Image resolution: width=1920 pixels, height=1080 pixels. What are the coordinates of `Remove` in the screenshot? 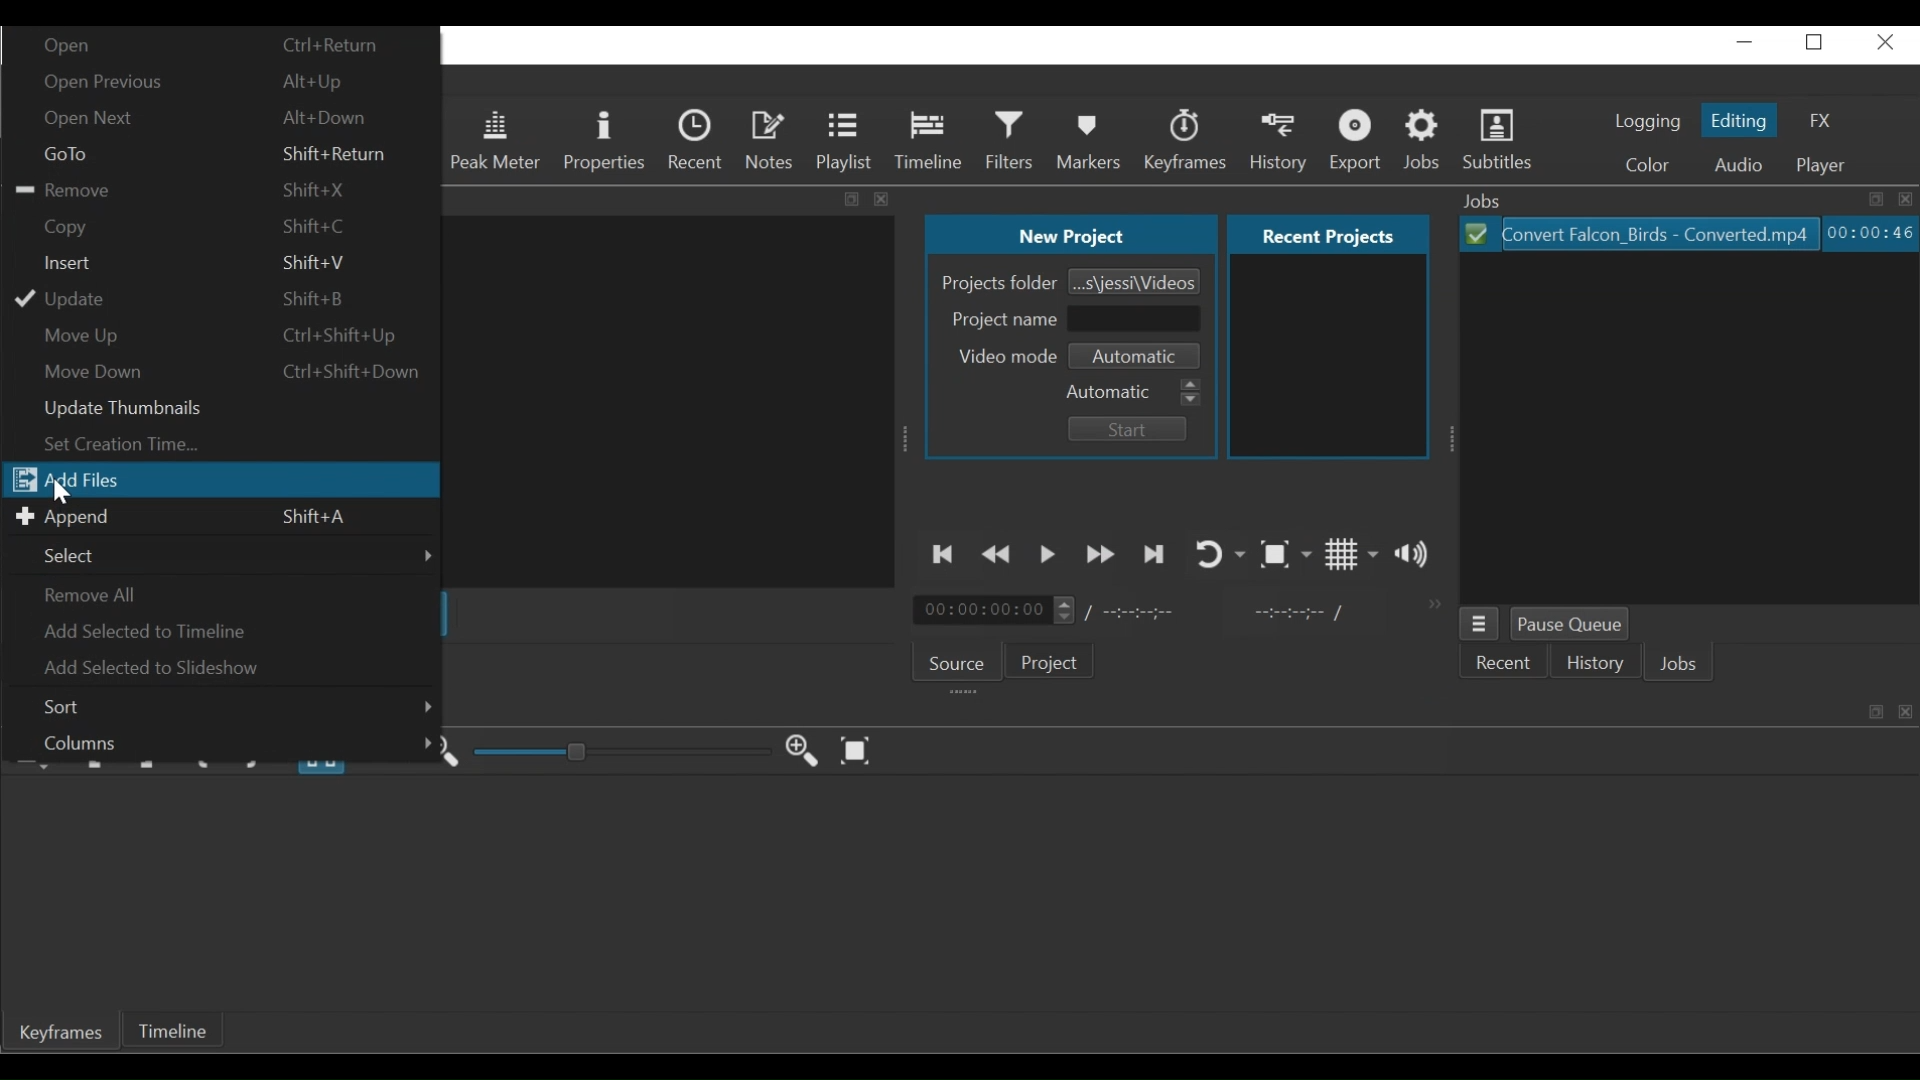 It's located at (214, 192).